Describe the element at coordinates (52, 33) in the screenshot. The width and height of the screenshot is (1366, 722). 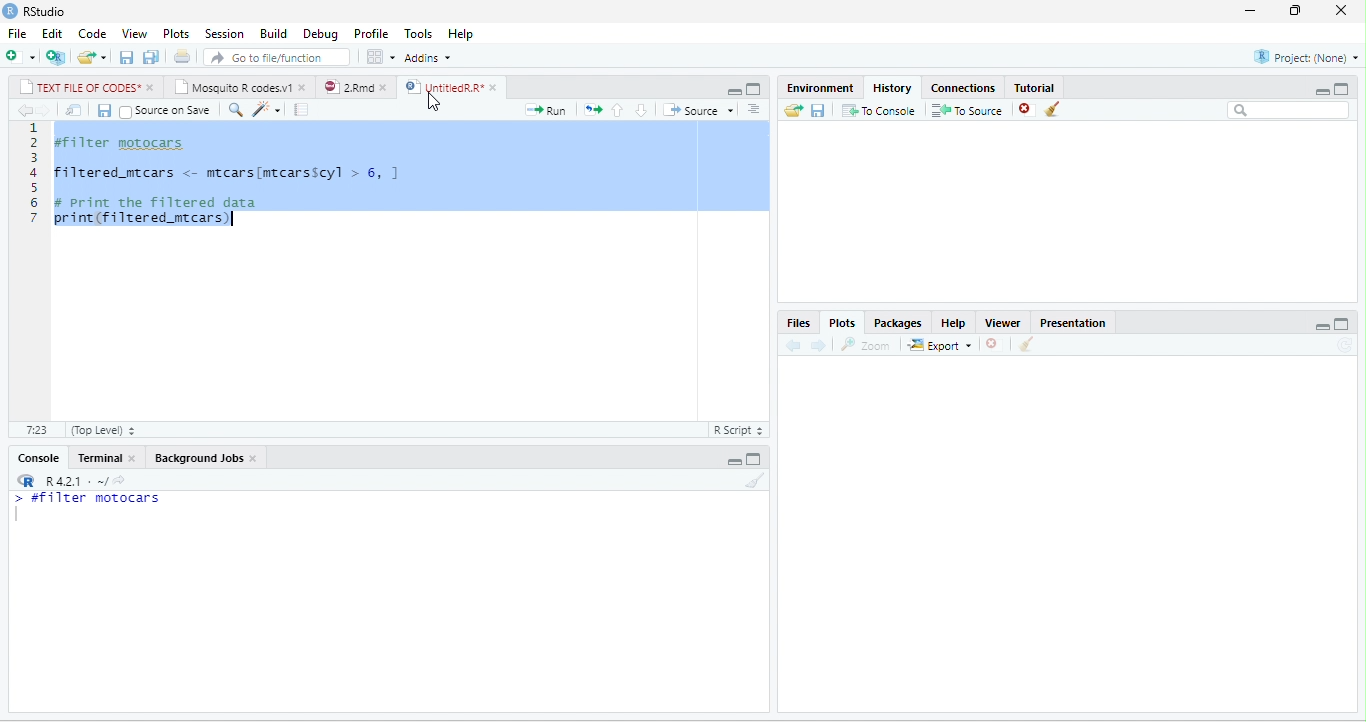
I see `Edit` at that location.